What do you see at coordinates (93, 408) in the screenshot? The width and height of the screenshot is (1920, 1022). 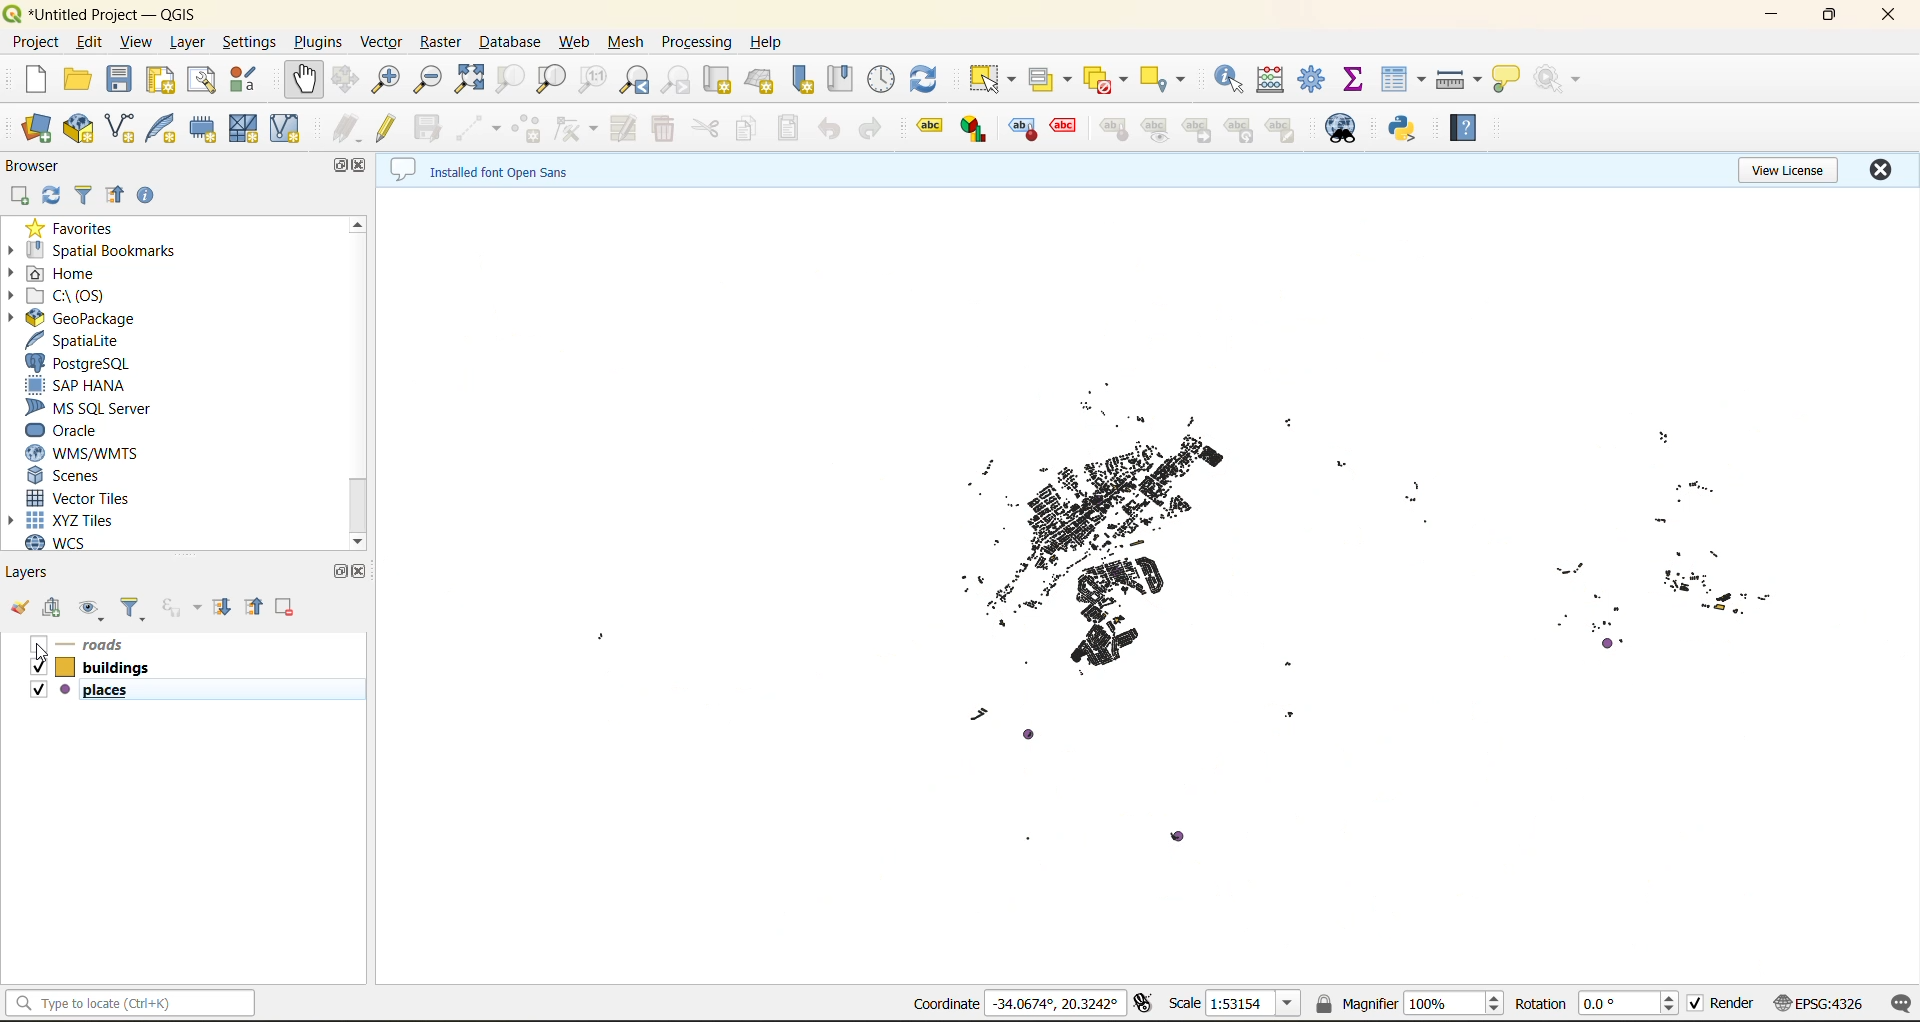 I see `ms sql server` at bounding box center [93, 408].